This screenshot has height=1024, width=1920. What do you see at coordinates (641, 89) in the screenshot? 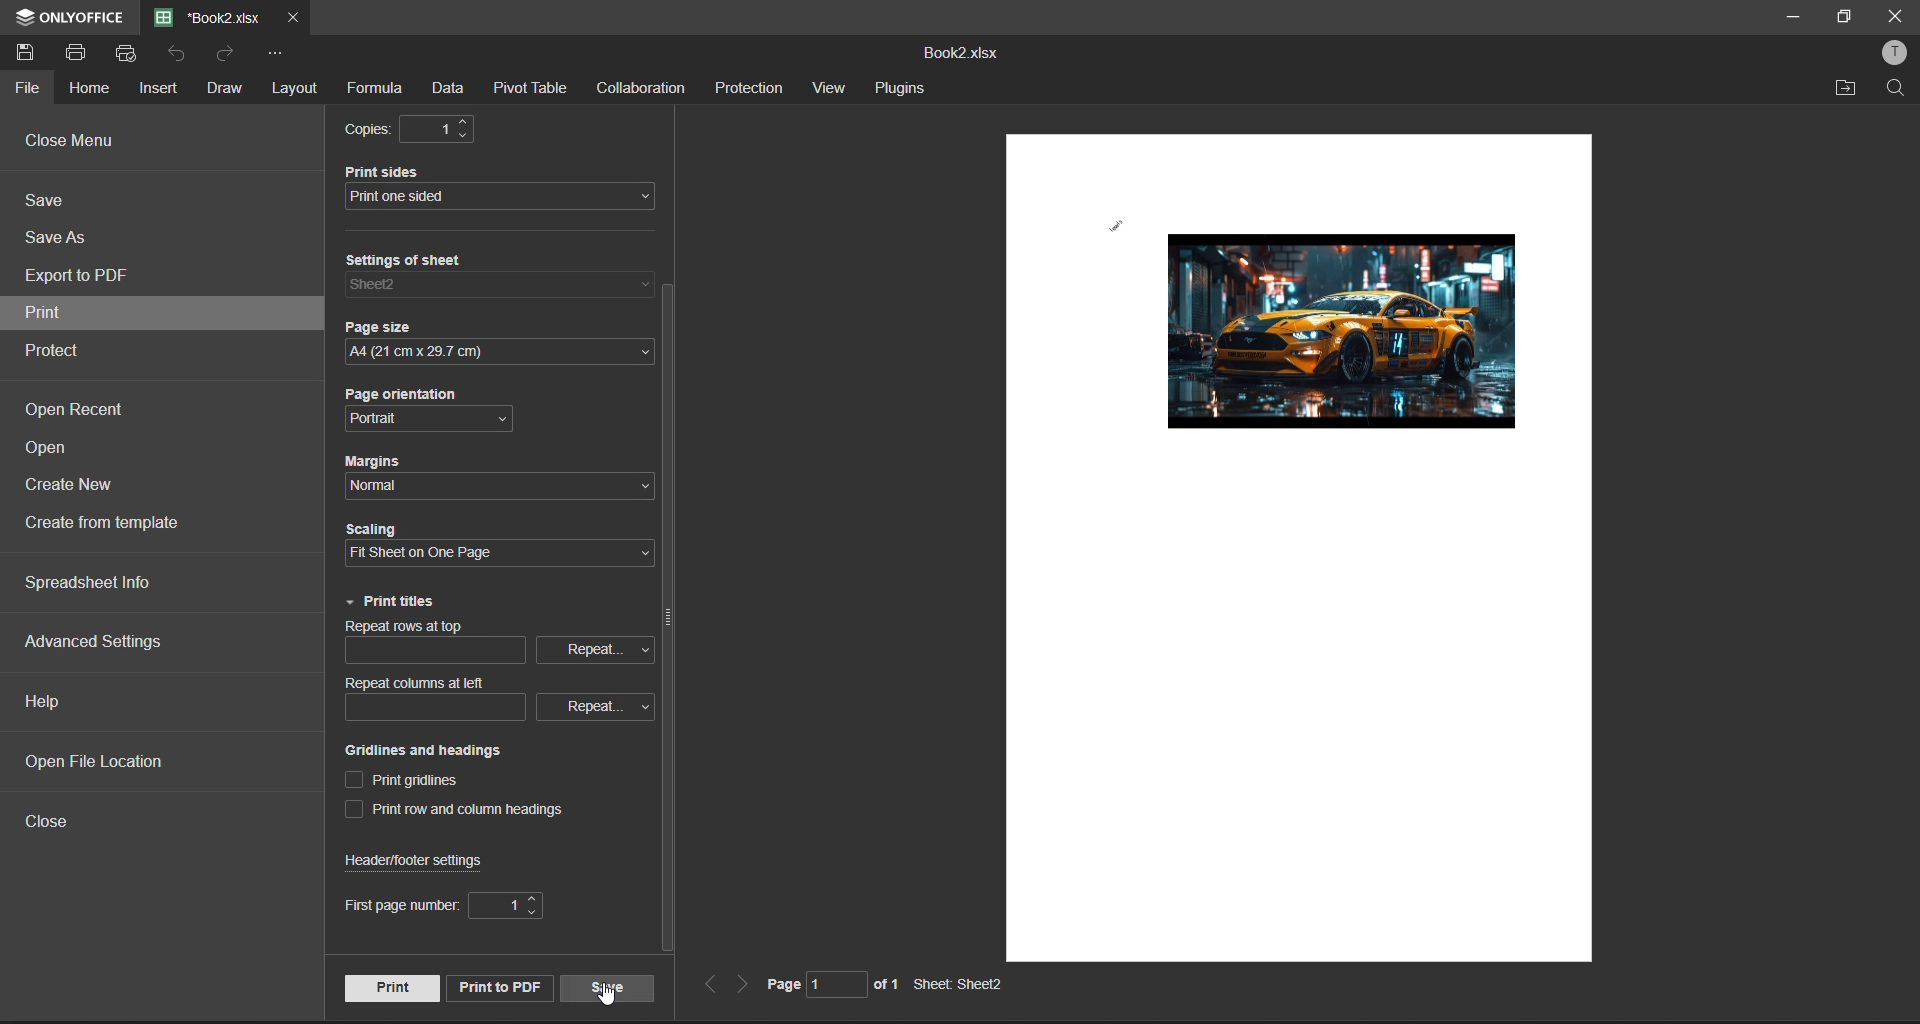
I see `collaboration` at bounding box center [641, 89].